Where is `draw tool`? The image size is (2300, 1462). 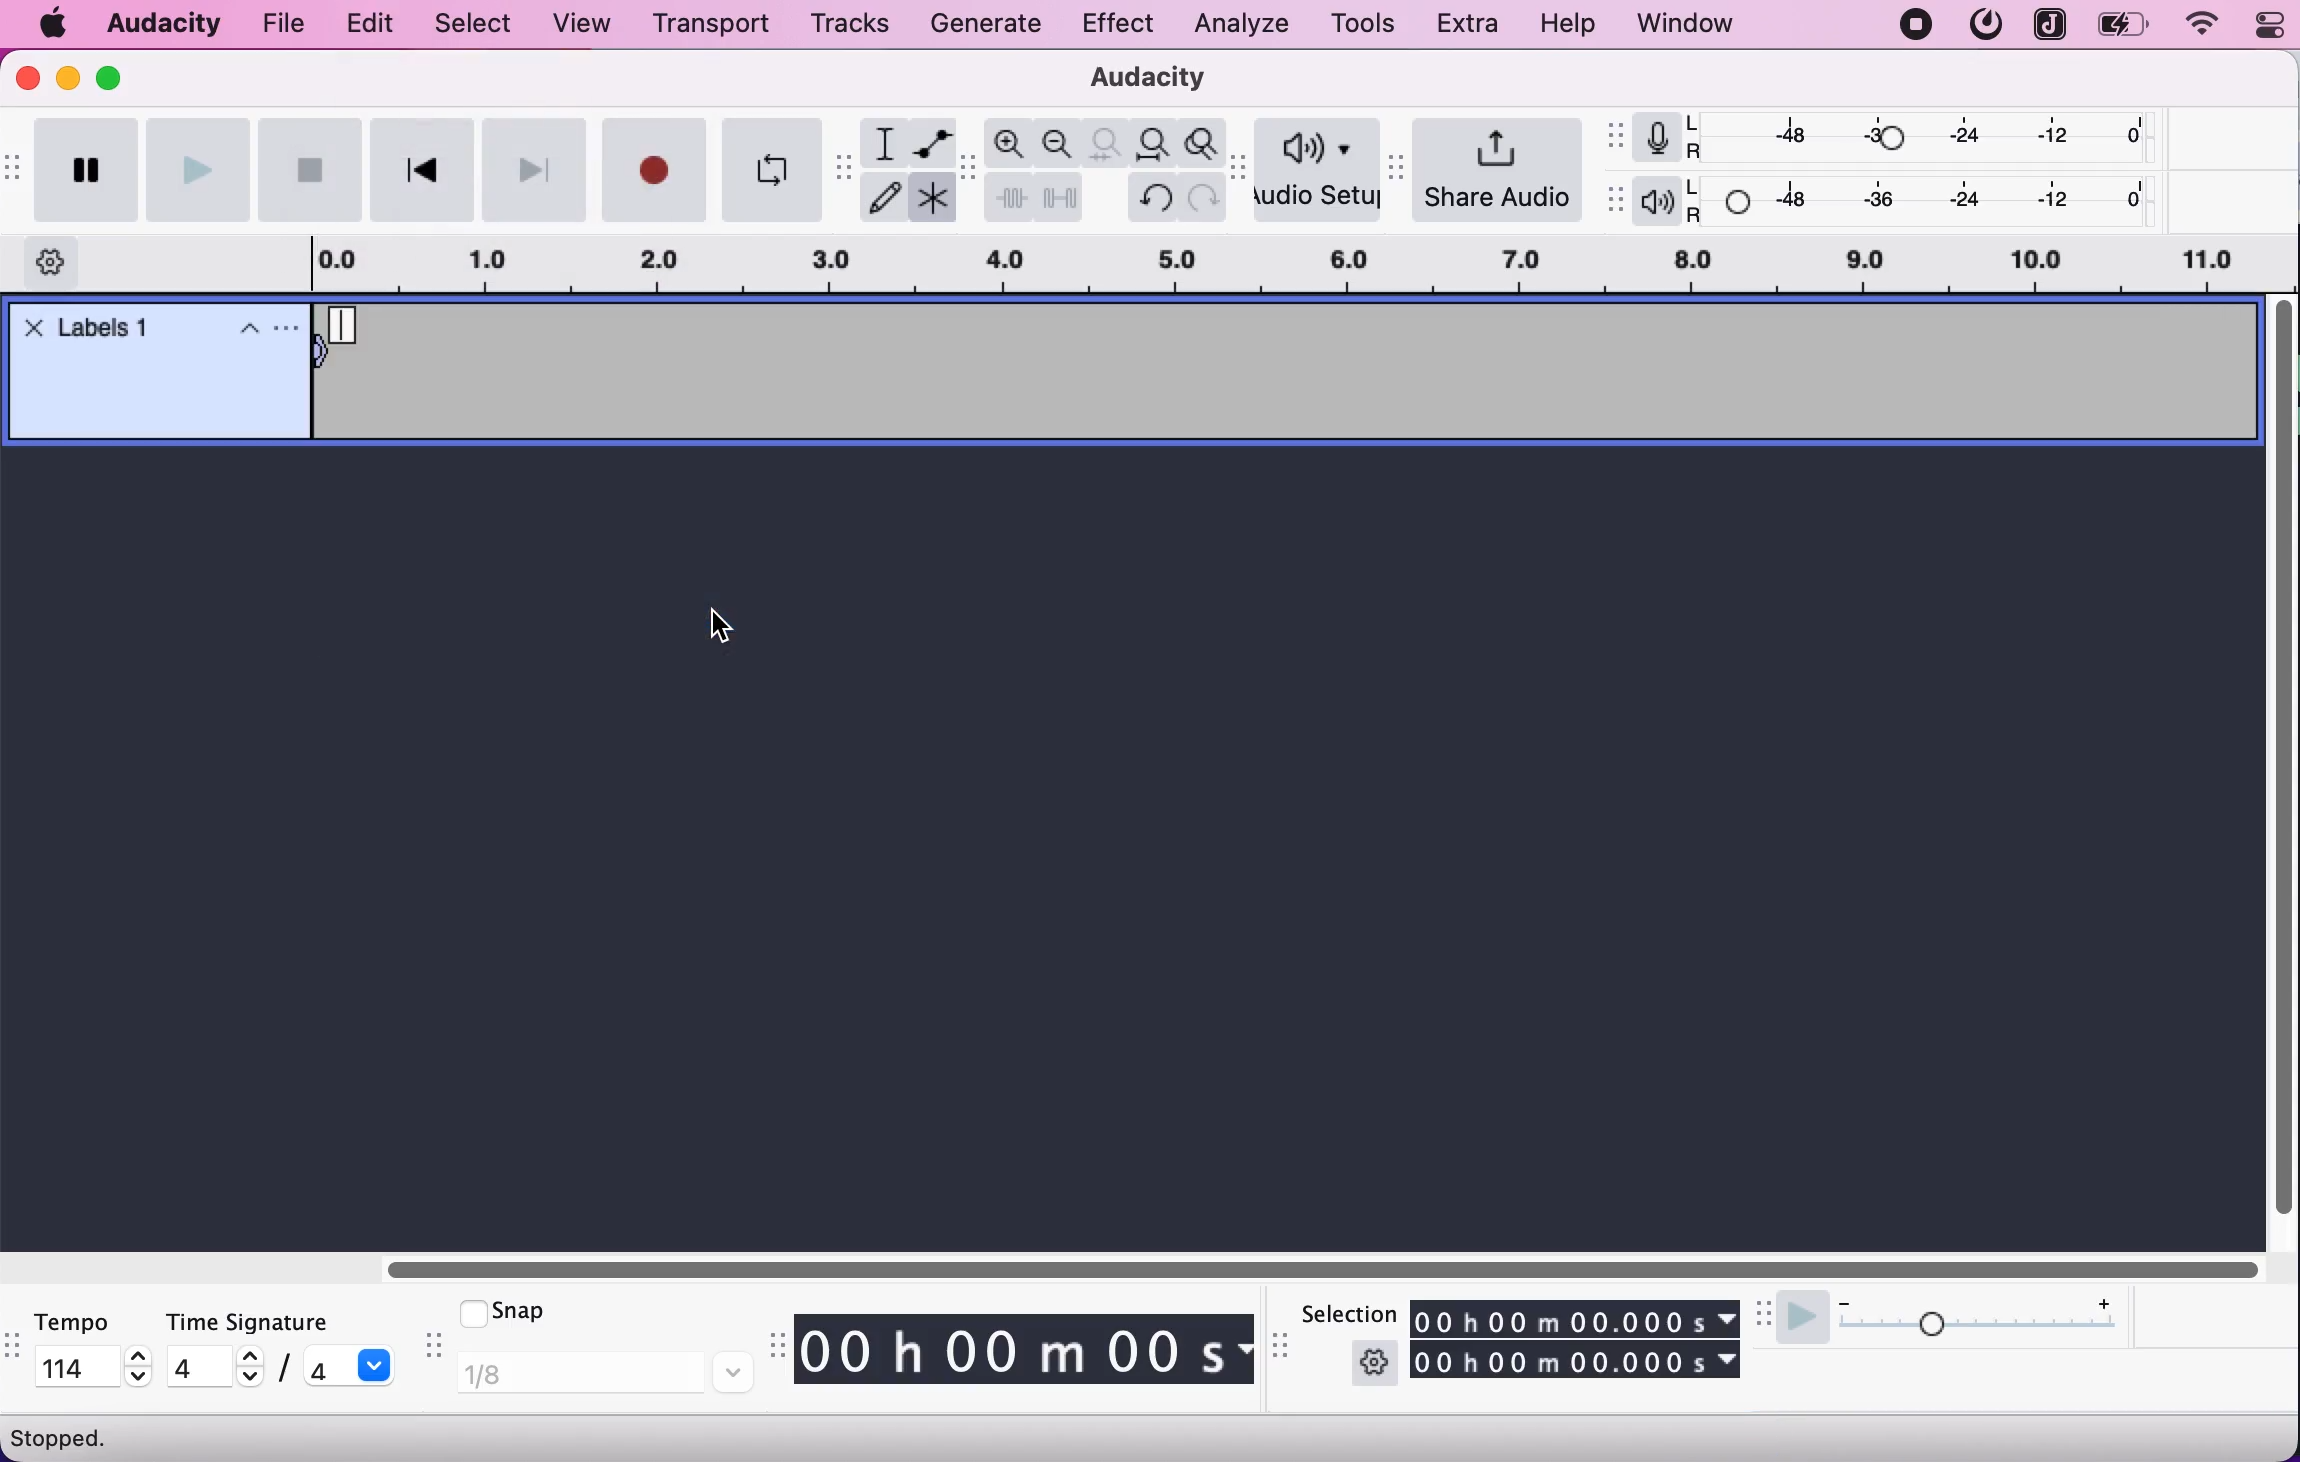 draw tool is located at coordinates (883, 199).